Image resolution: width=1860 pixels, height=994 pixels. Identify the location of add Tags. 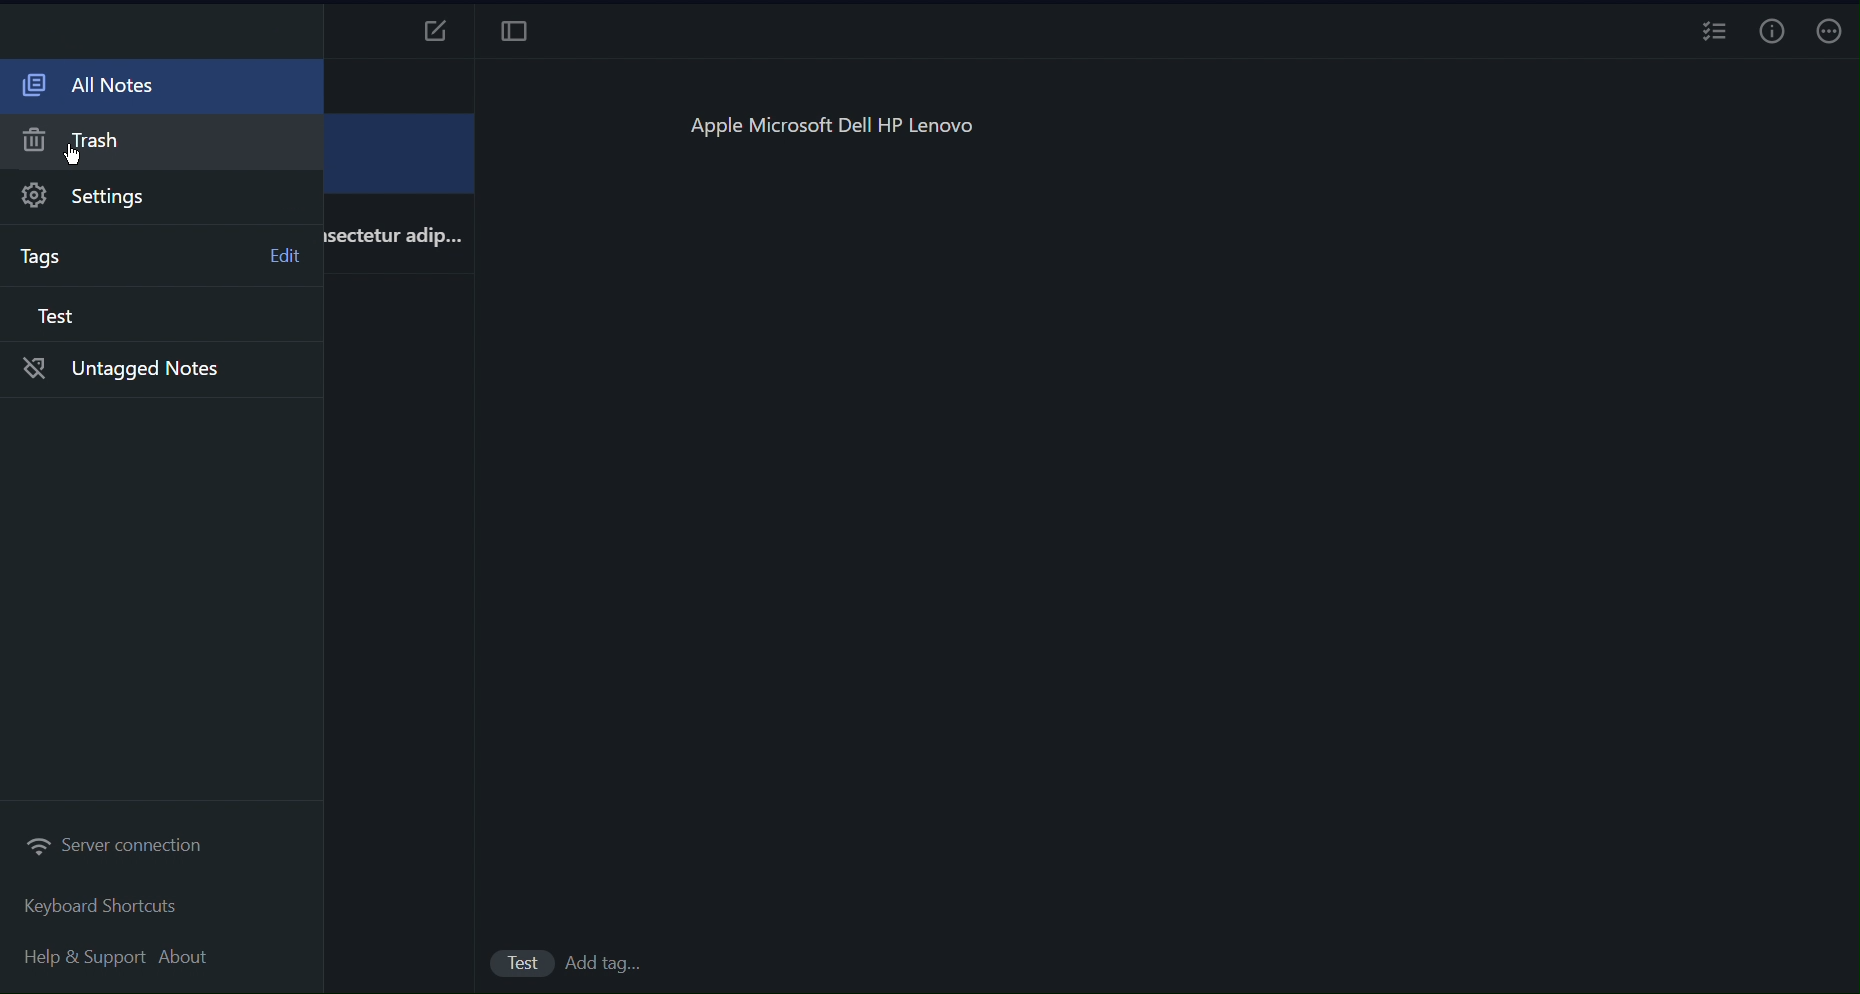
(598, 963).